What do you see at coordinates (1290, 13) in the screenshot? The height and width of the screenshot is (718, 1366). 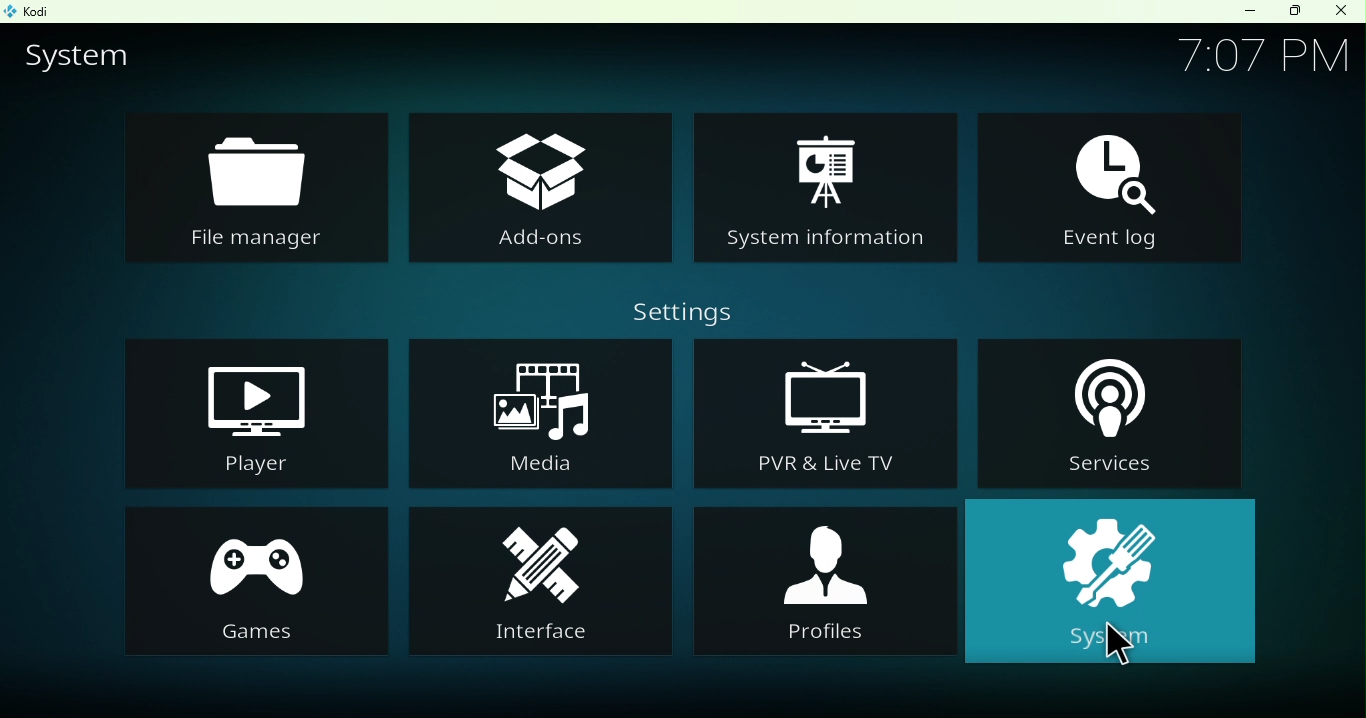 I see `Maximize` at bounding box center [1290, 13].